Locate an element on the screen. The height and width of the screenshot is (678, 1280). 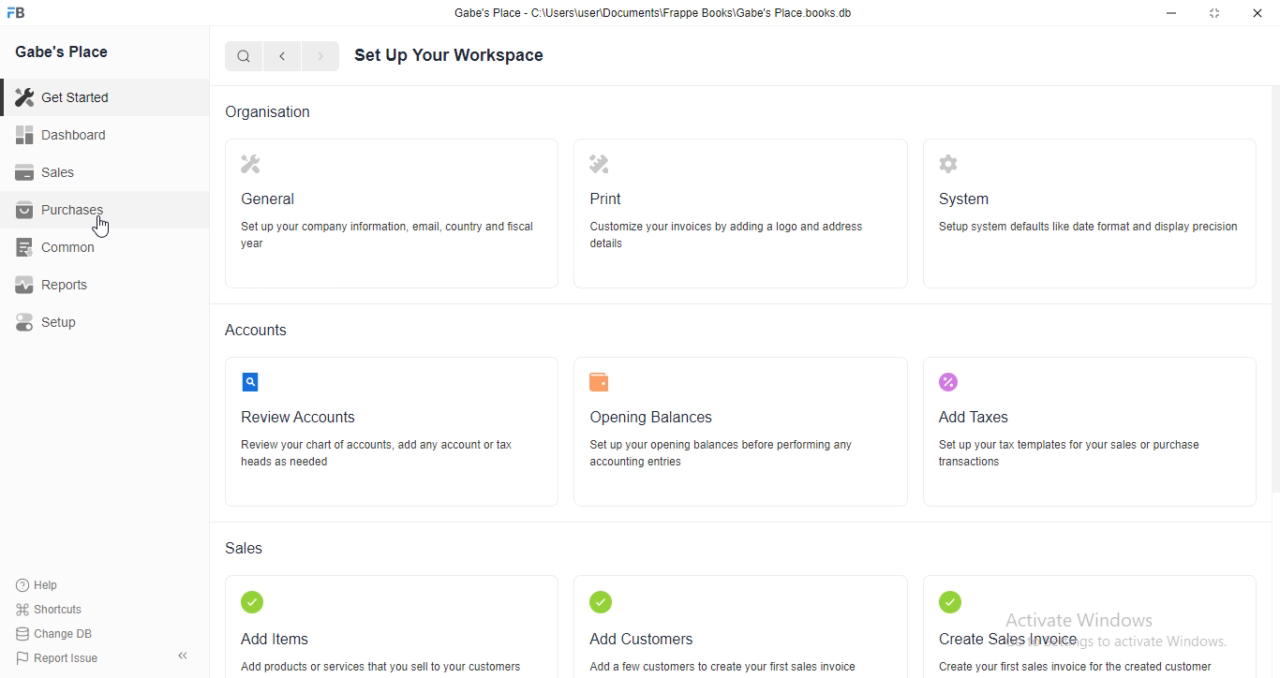
icon is located at coordinates (256, 604).